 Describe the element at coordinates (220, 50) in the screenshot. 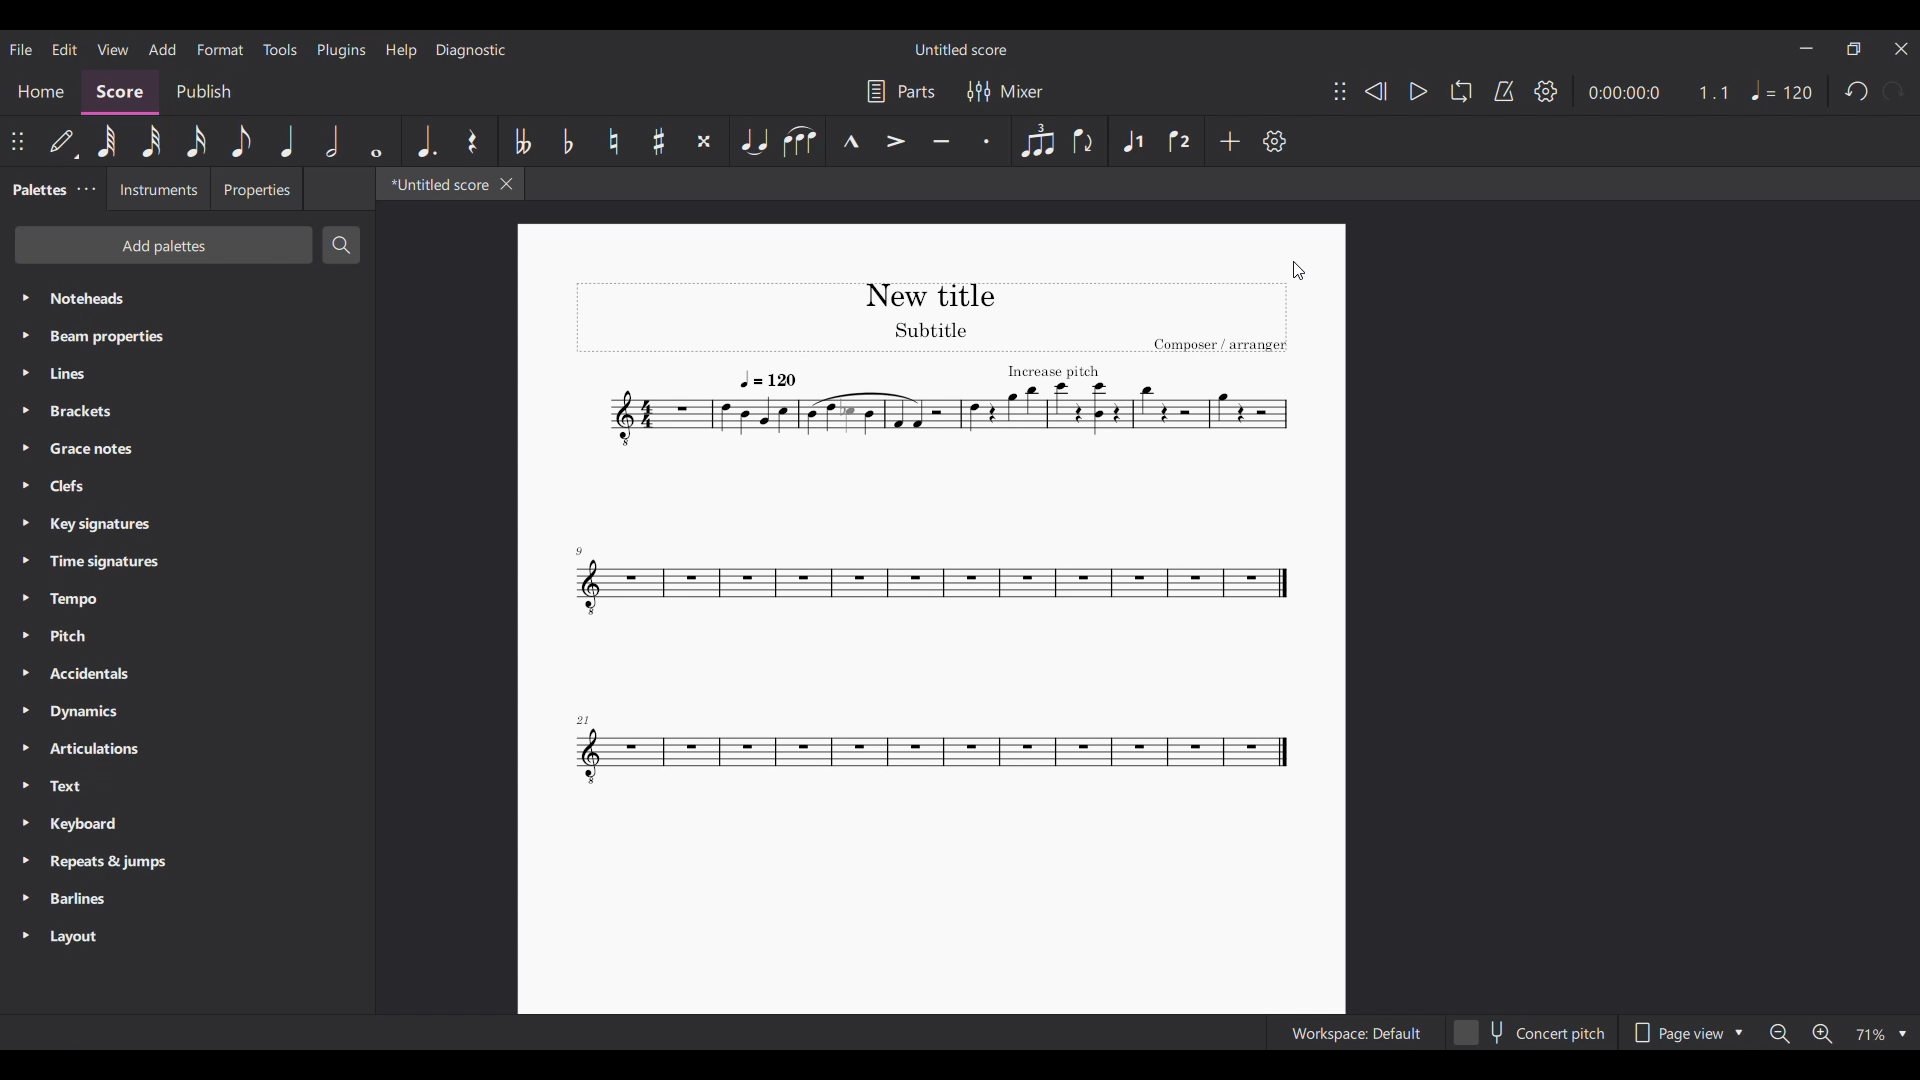

I see `Format menu` at that location.